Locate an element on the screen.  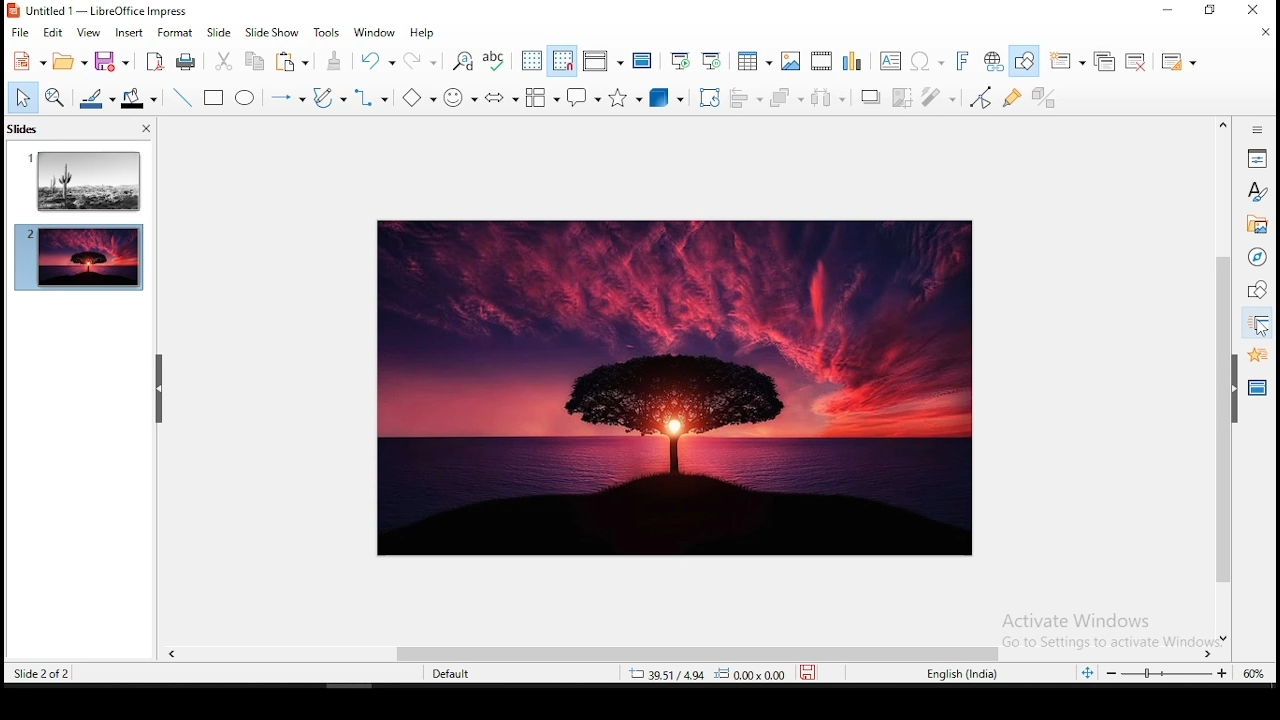
cursor is located at coordinates (1264, 330).